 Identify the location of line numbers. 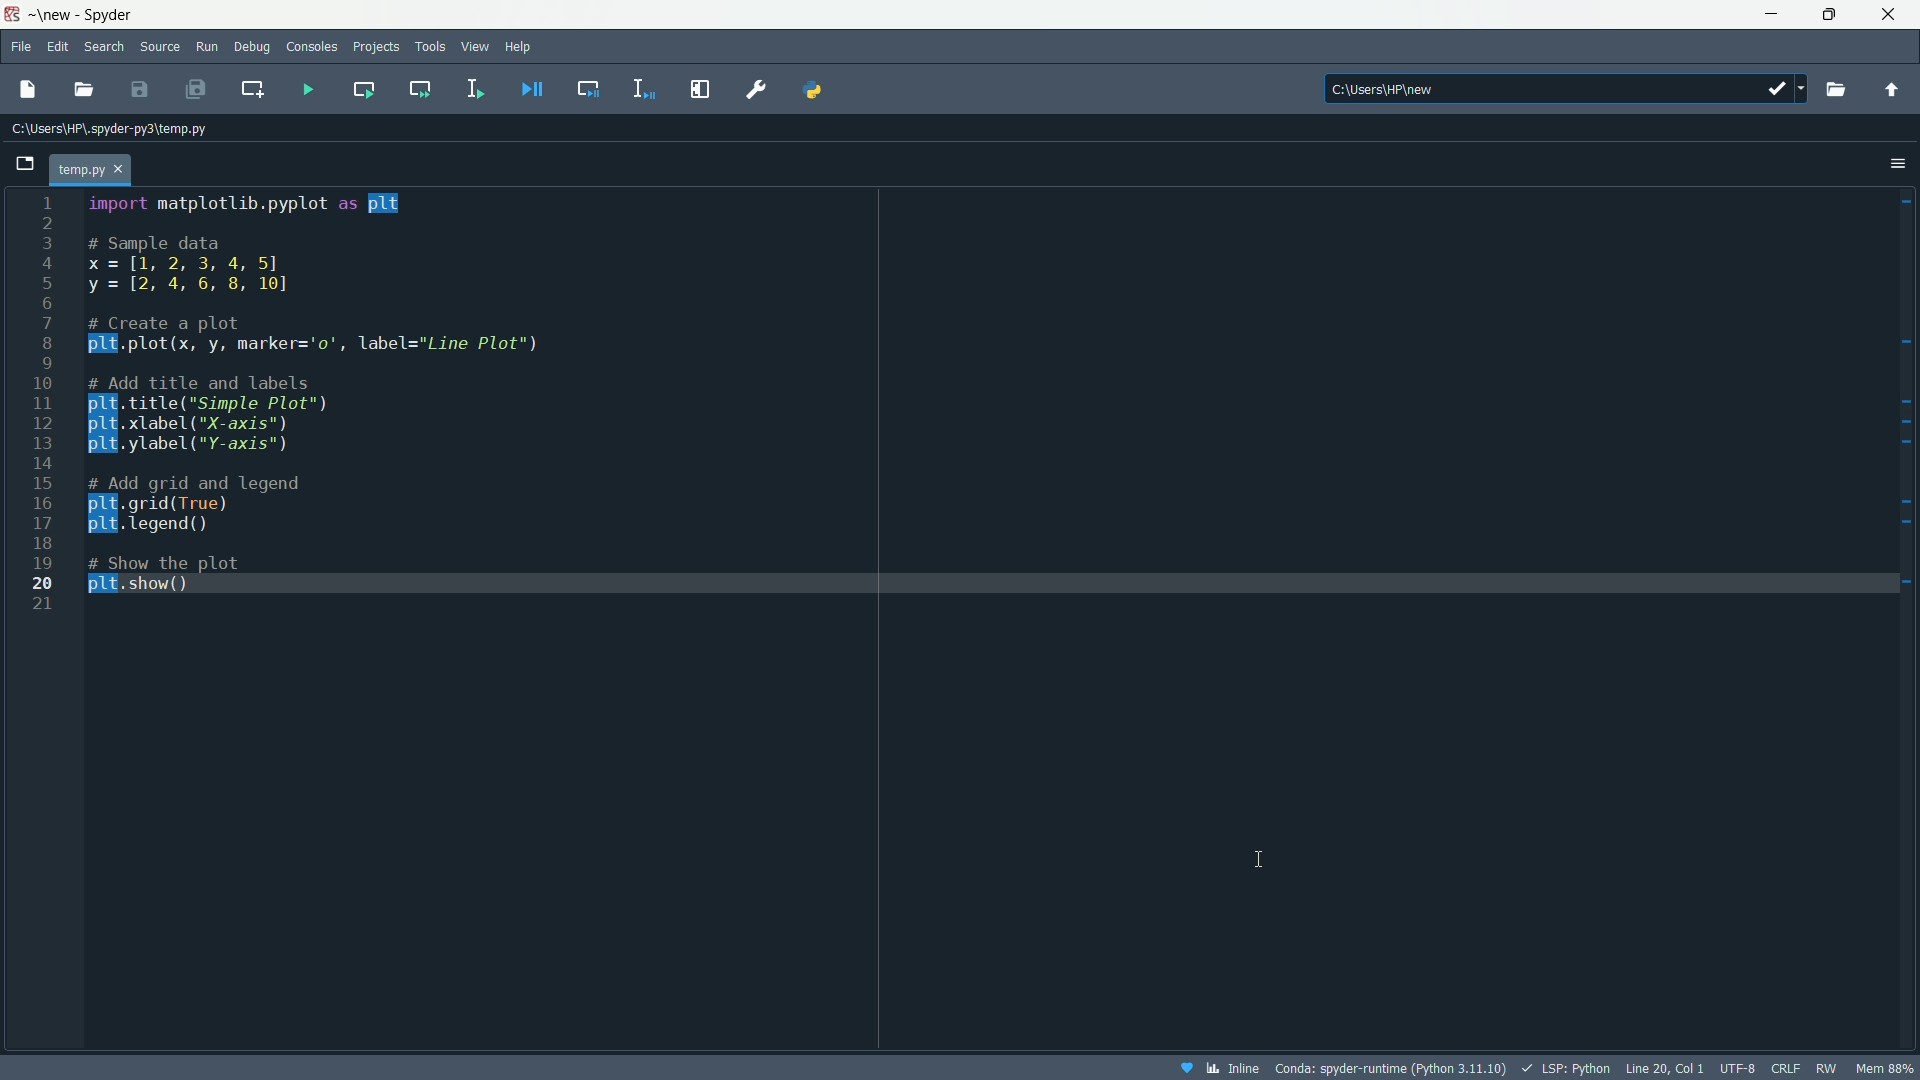
(43, 403).